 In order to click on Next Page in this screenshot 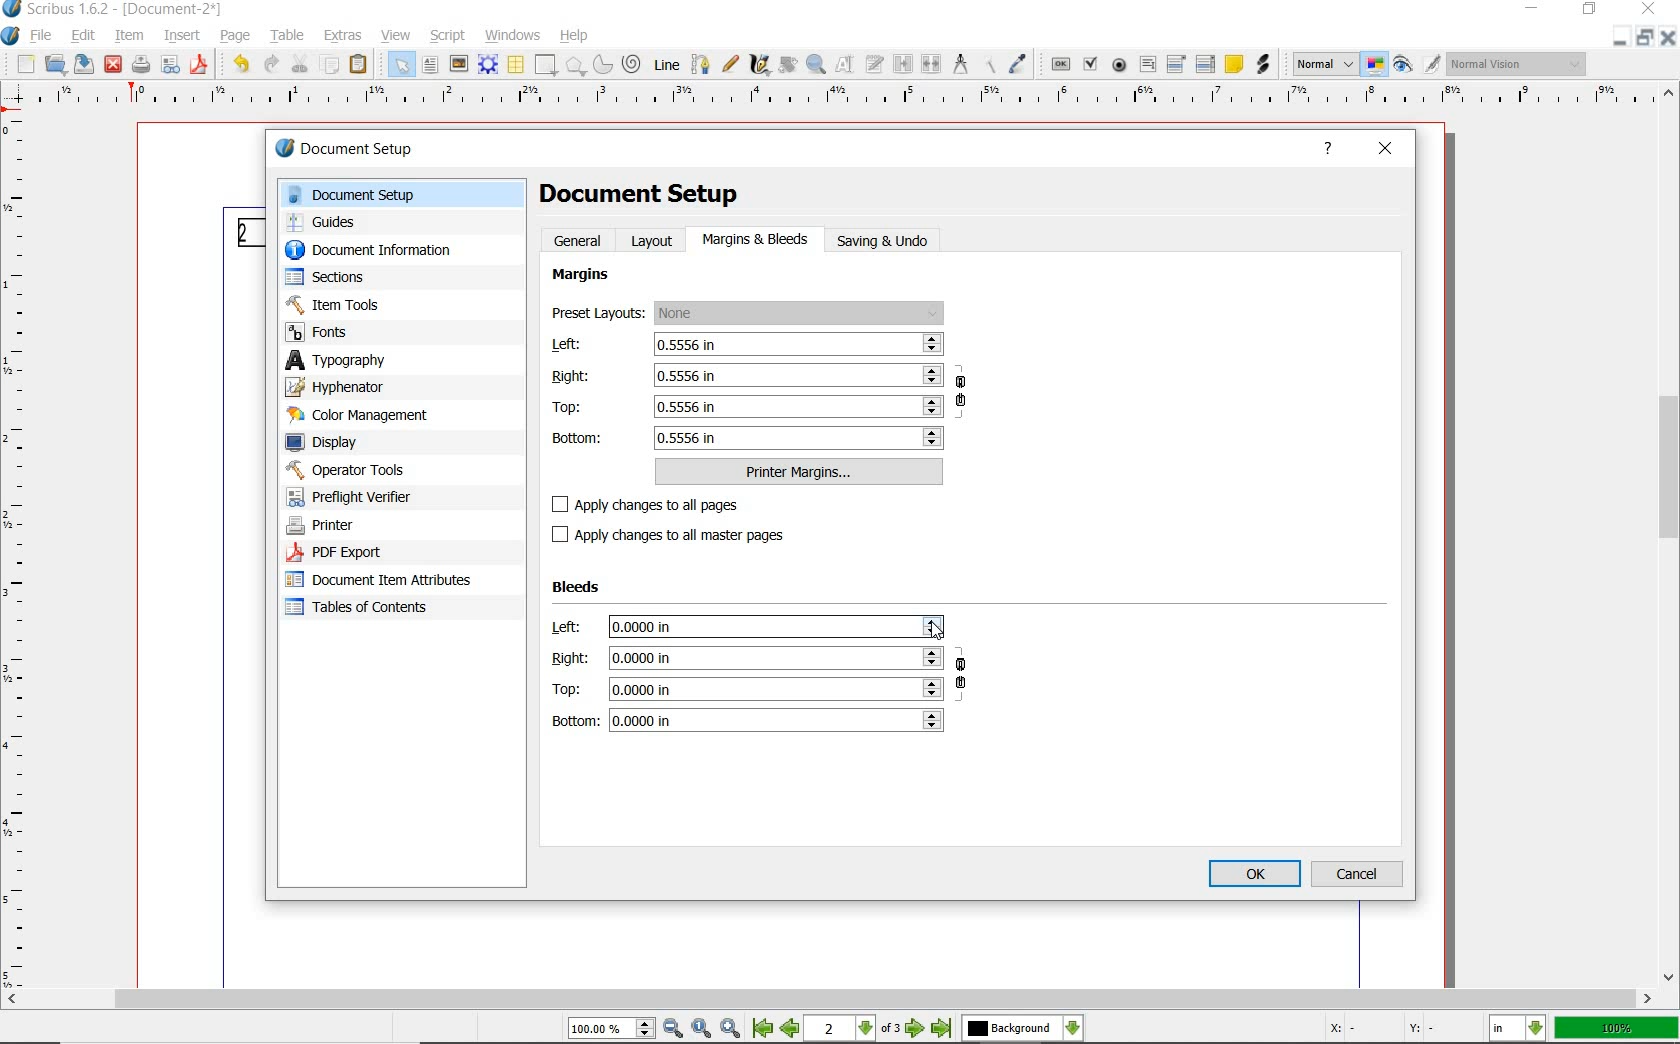, I will do `click(916, 1030)`.